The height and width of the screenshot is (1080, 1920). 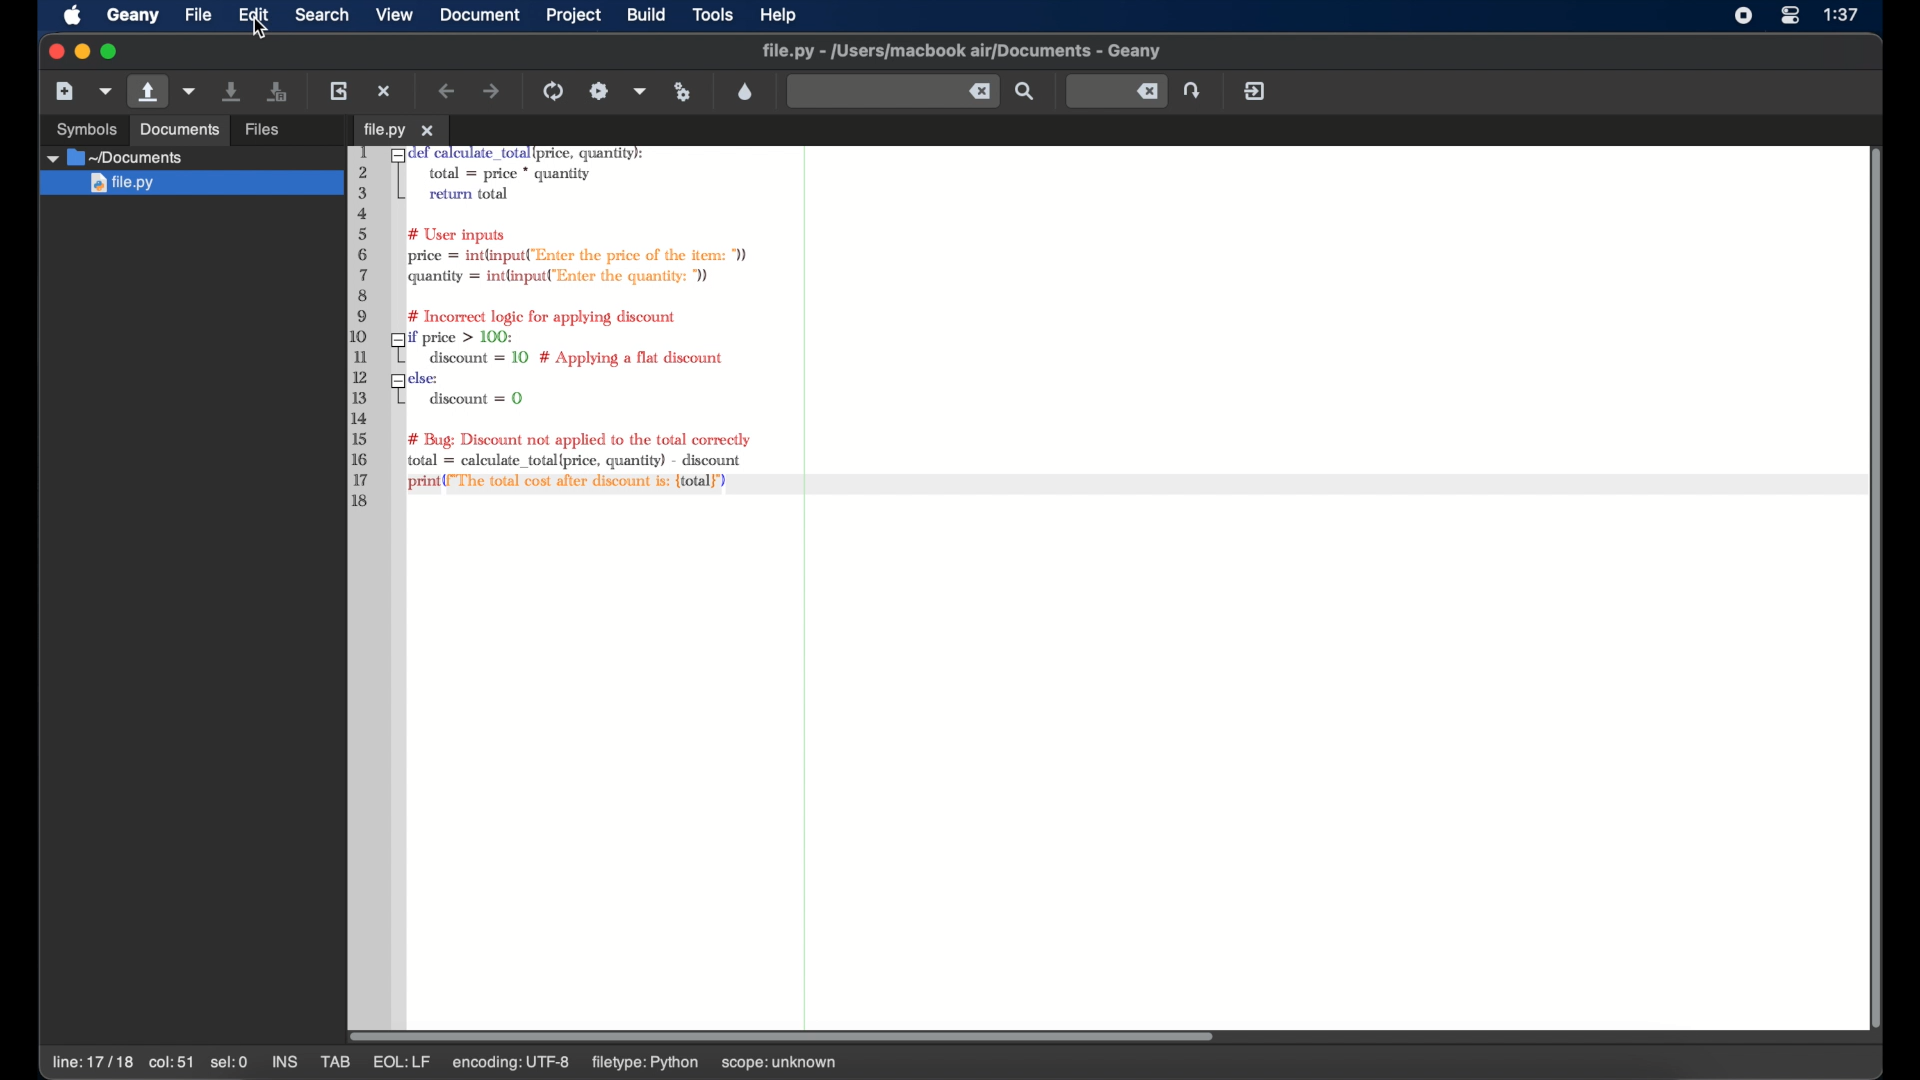 What do you see at coordinates (1254, 90) in the screenshot?
I see `quit geany` at bounding box center [1254, 90].